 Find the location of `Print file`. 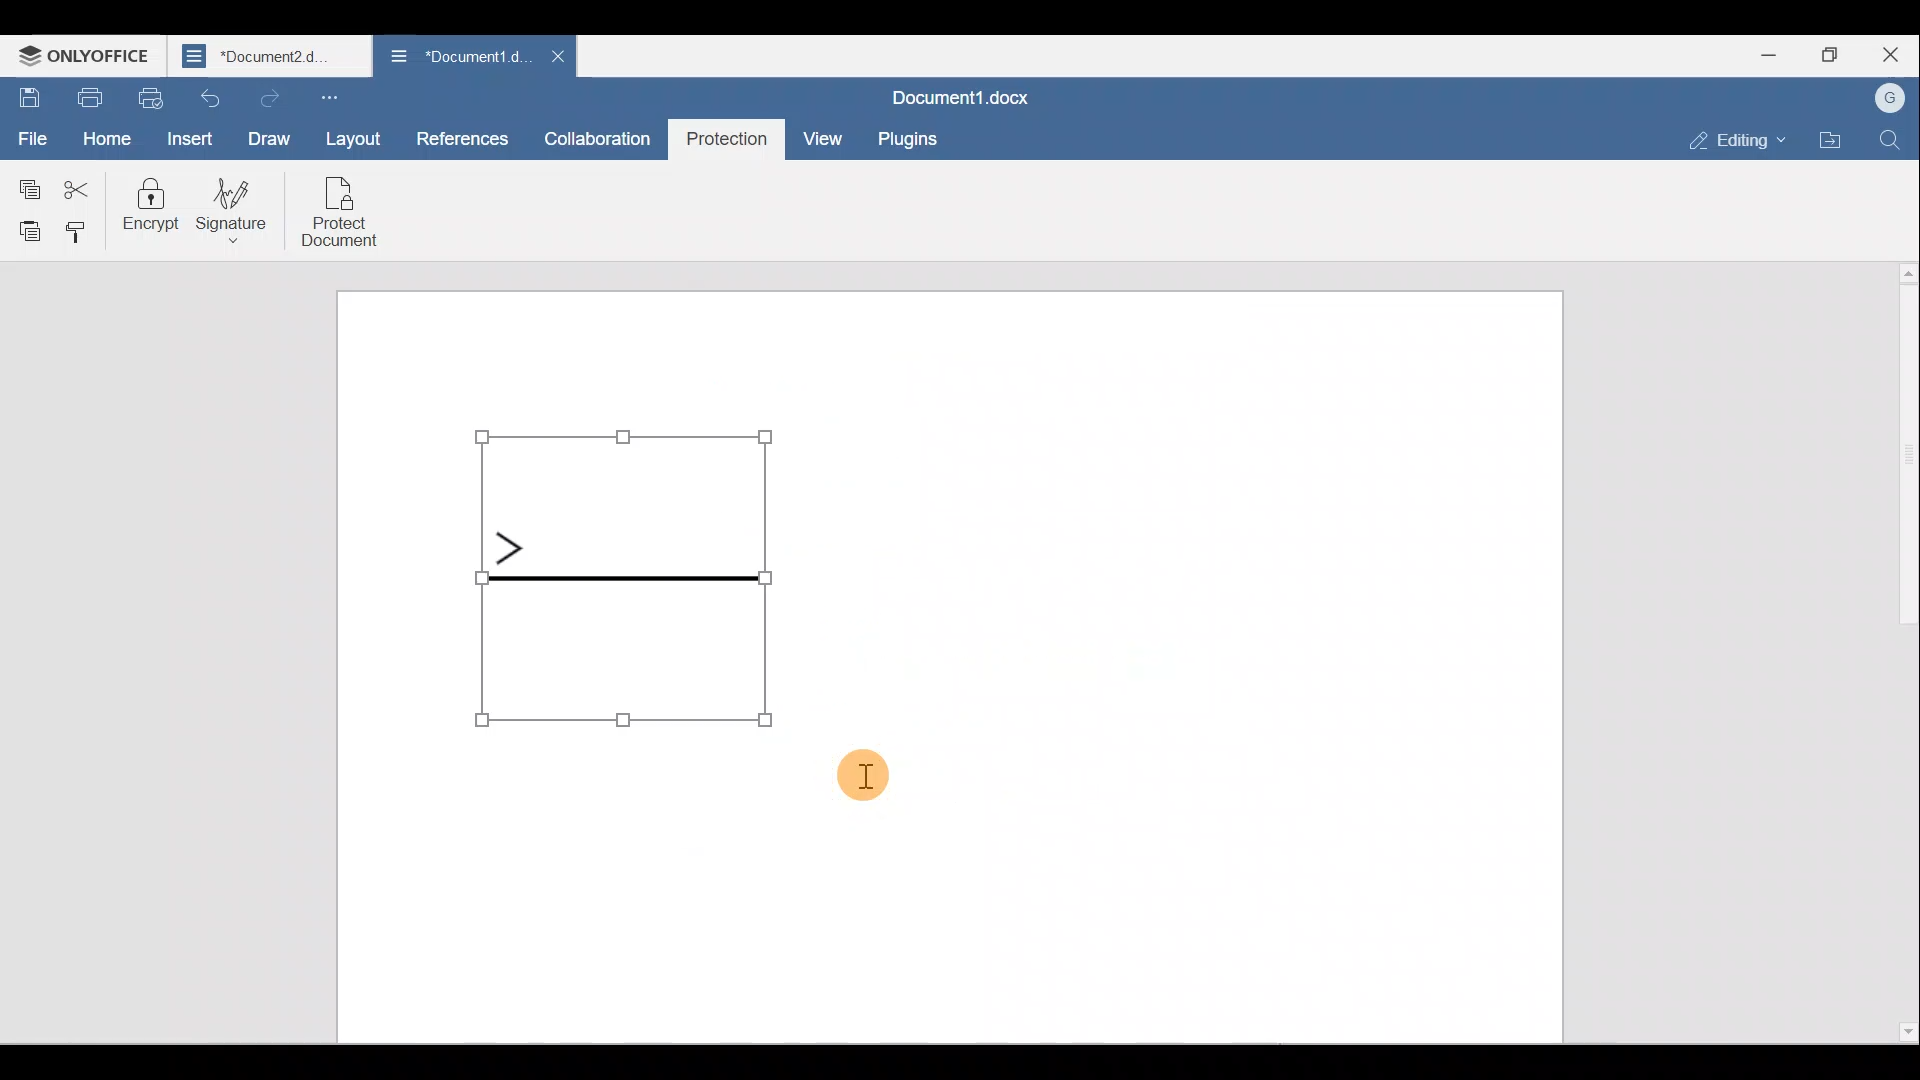

Print file is located at coordinates (89, 97).